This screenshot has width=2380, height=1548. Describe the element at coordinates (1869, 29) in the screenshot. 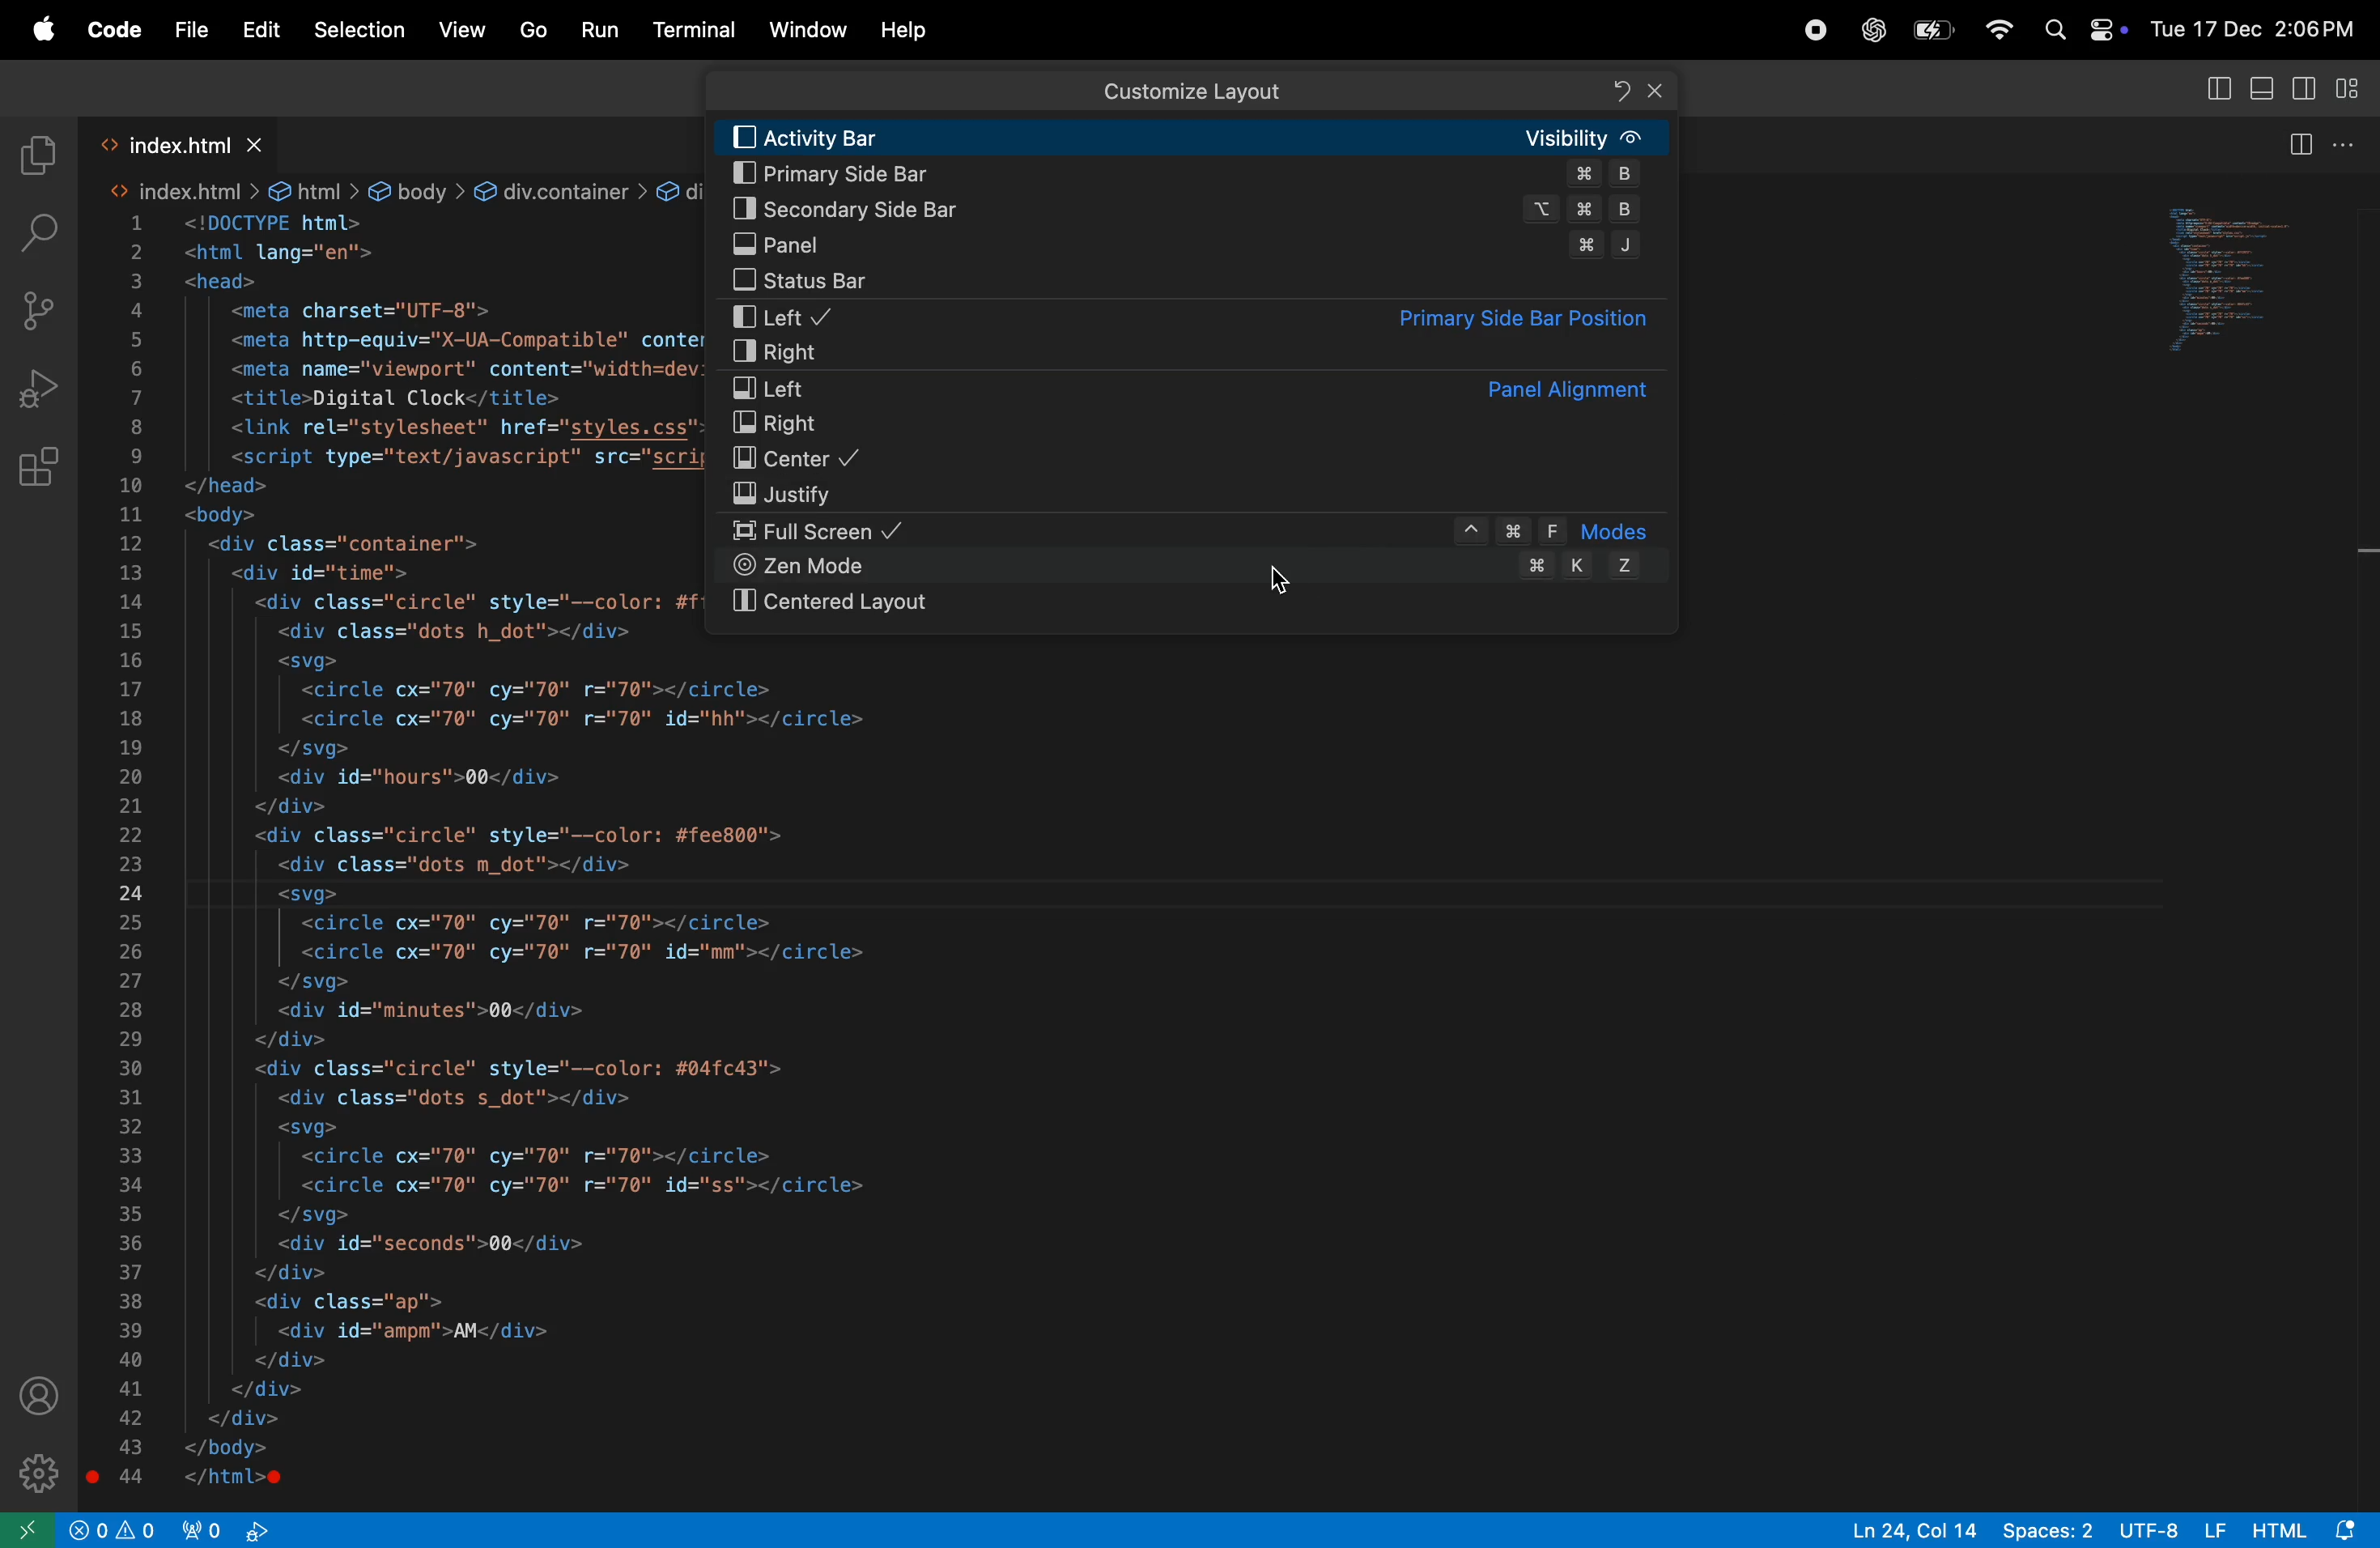

I see `chatgpt` at that location.